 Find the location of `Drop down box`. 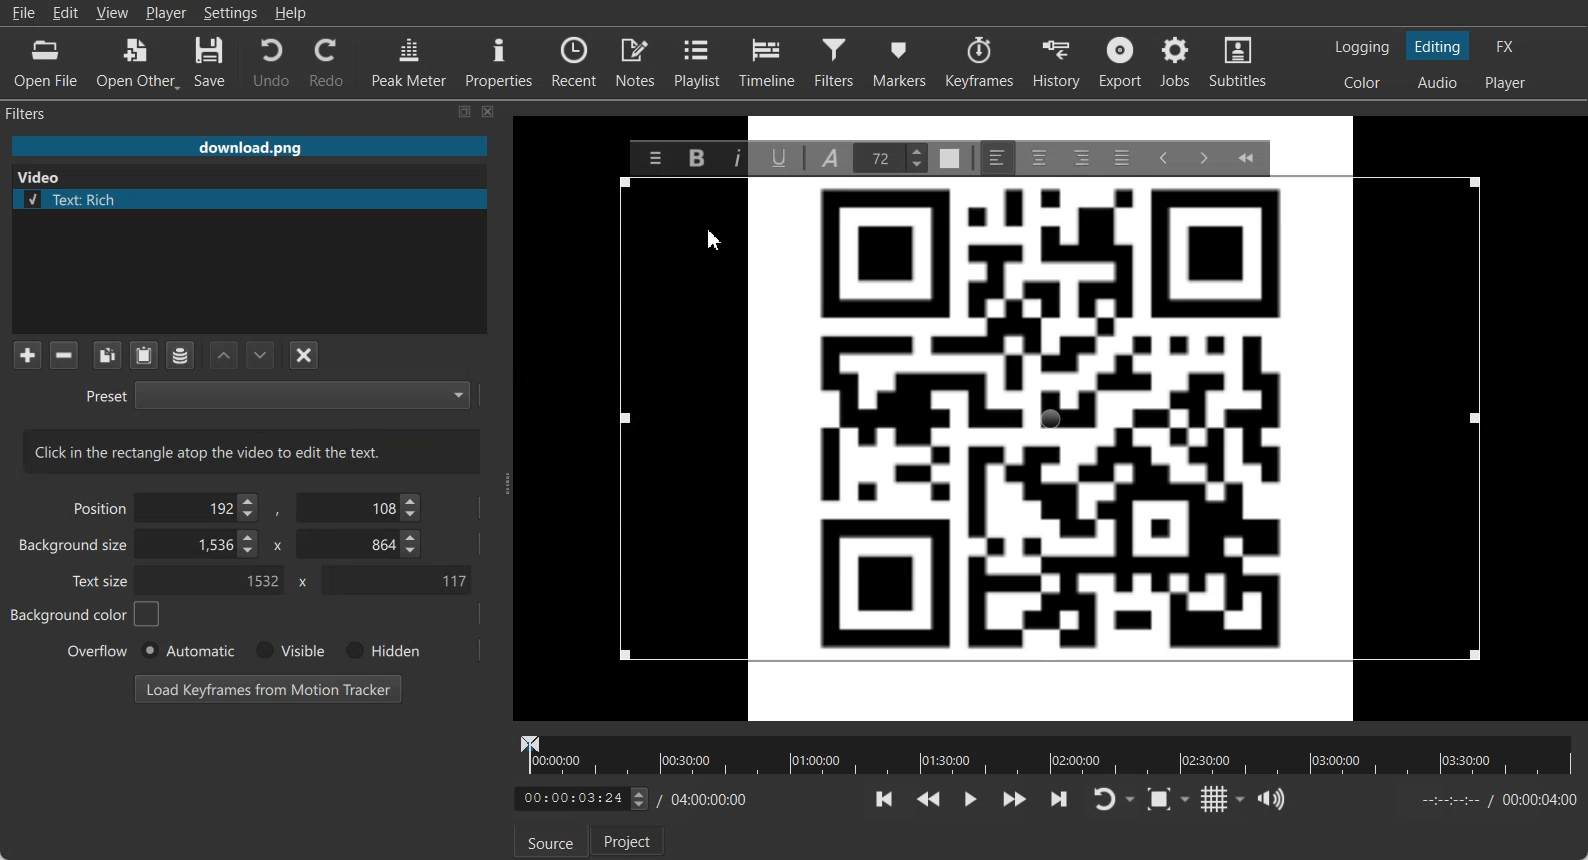

Drop down box is located at coordinates (1241, 799).